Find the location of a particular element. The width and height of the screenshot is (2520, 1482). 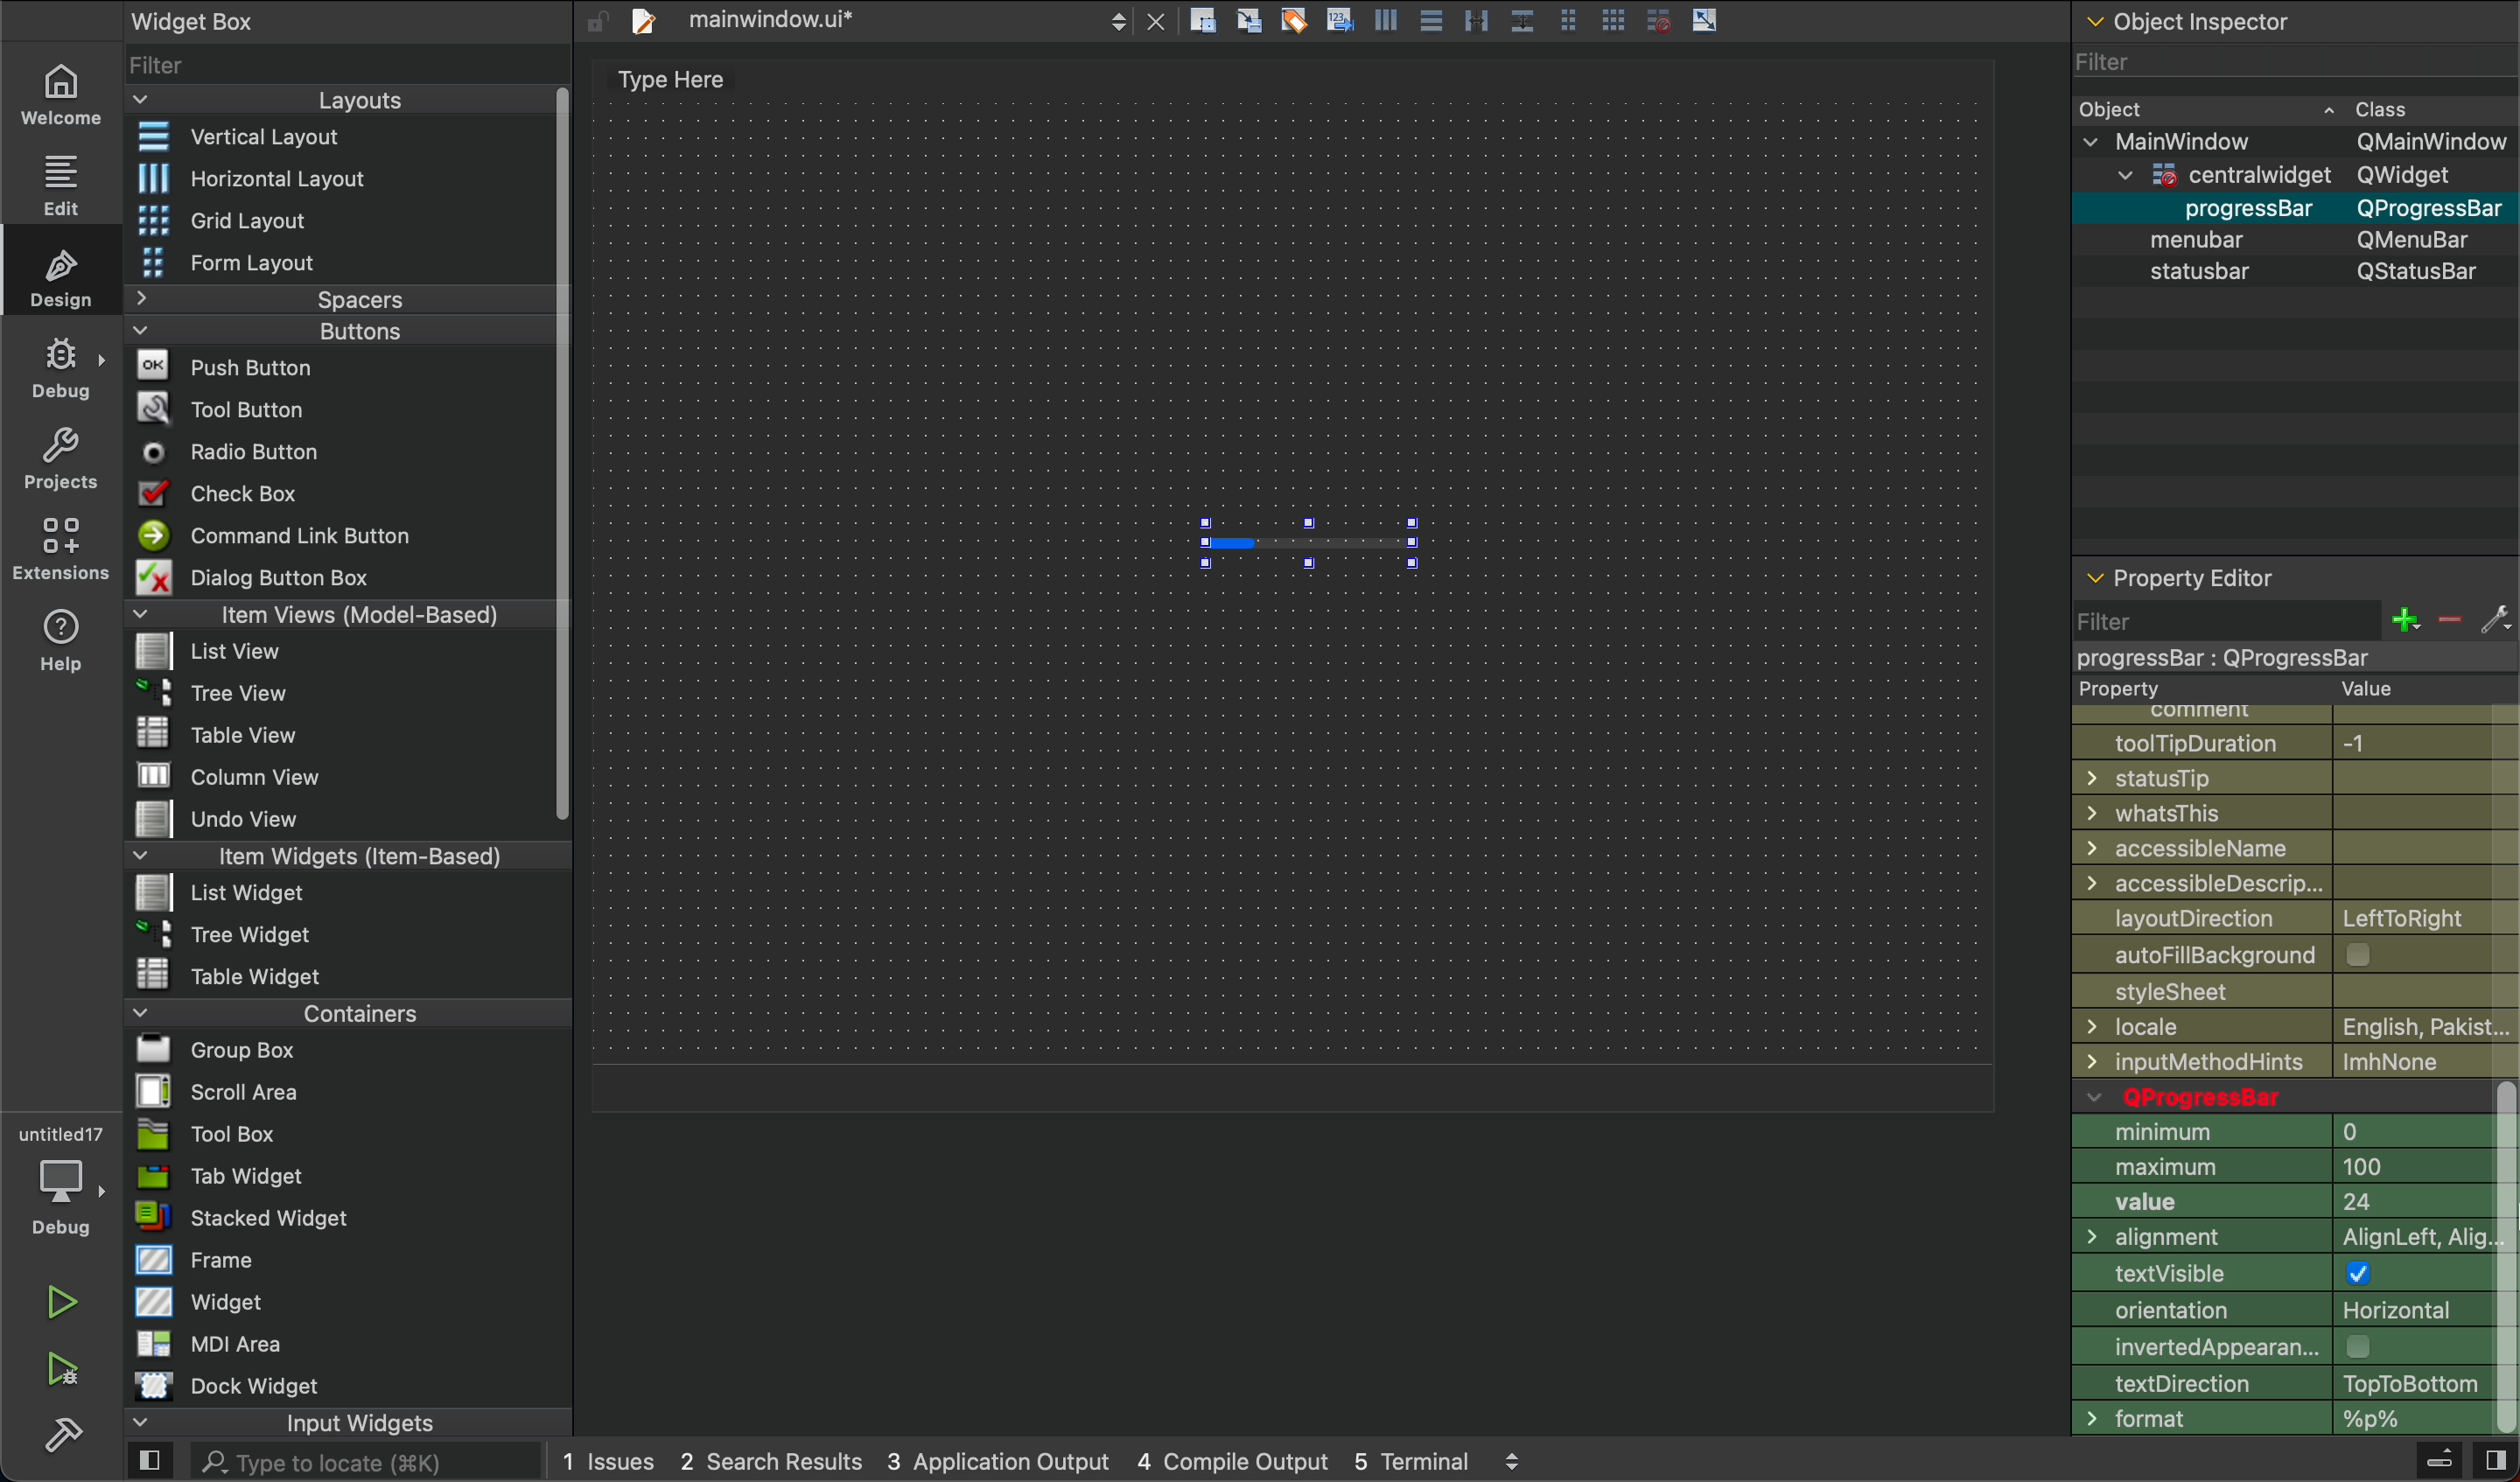

File is located at coordinates (242, 820).